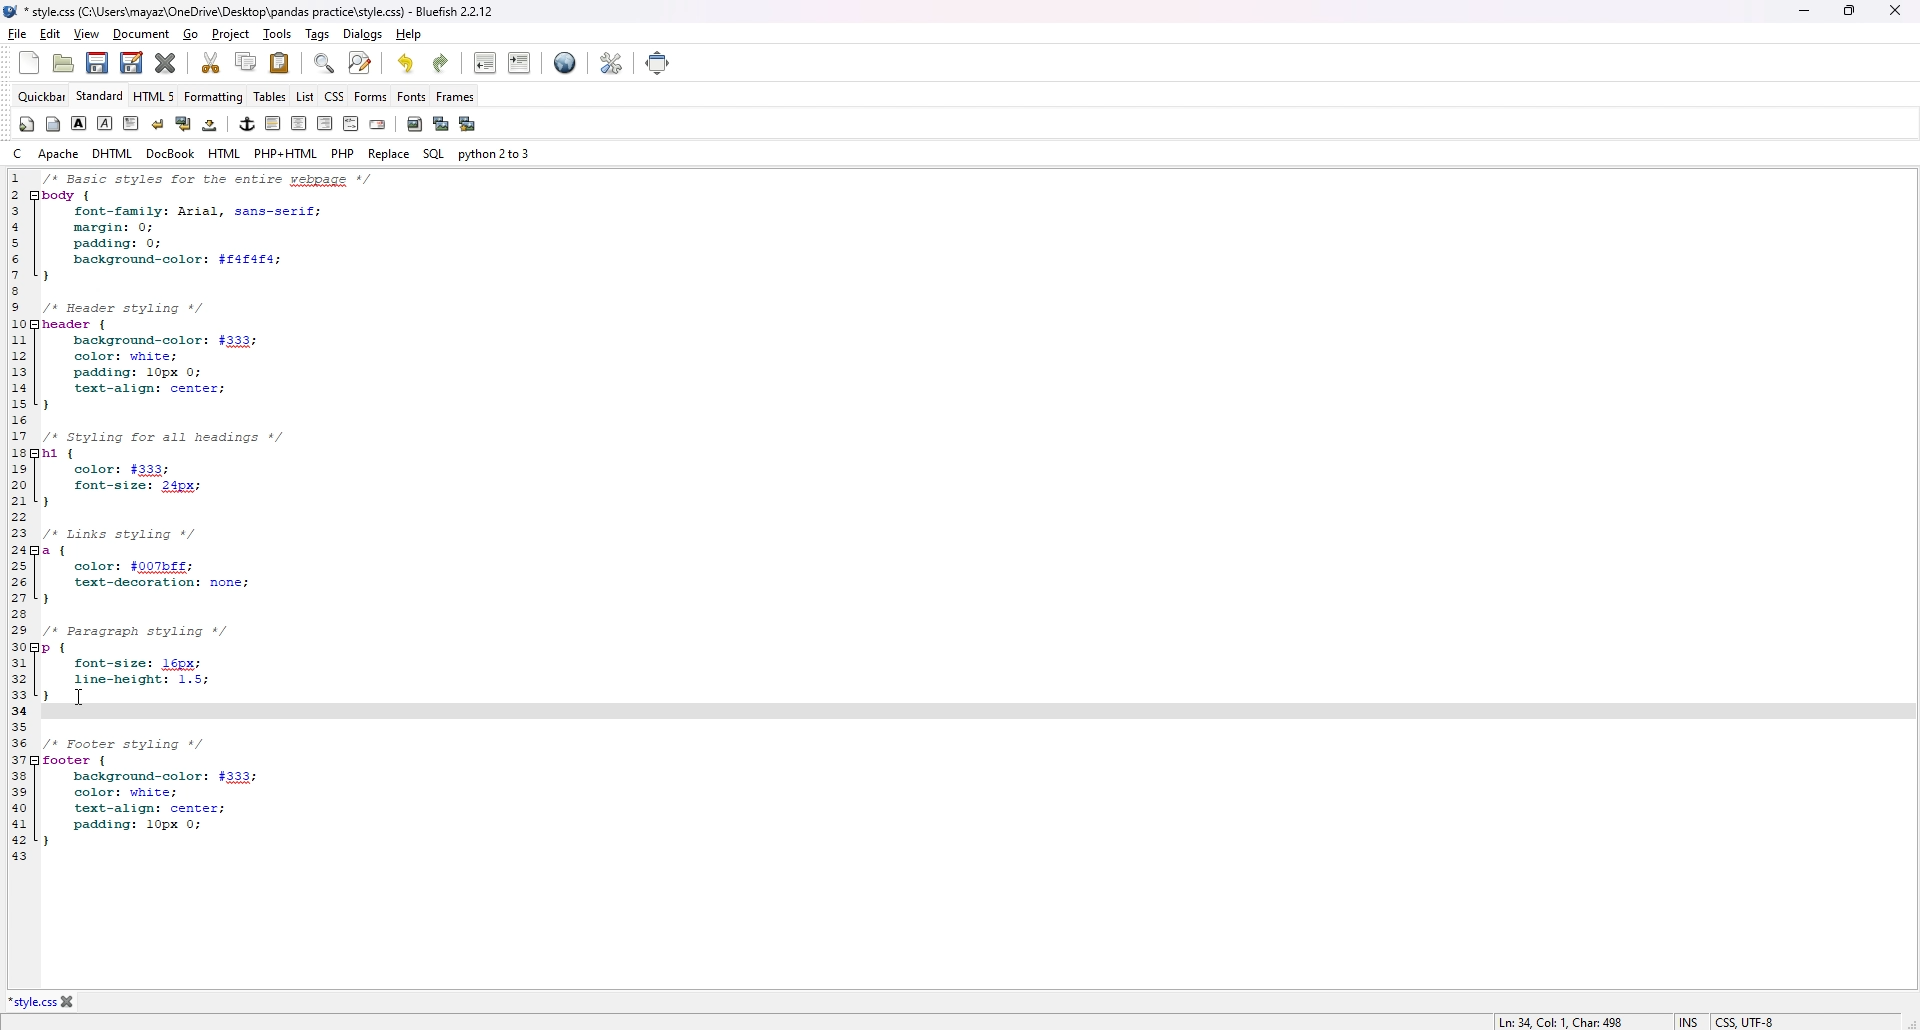 This screenshot has width=1920, height=1030. Describe the element at coordinates (433, 153) in the screenshot. I see `sql` at that location.